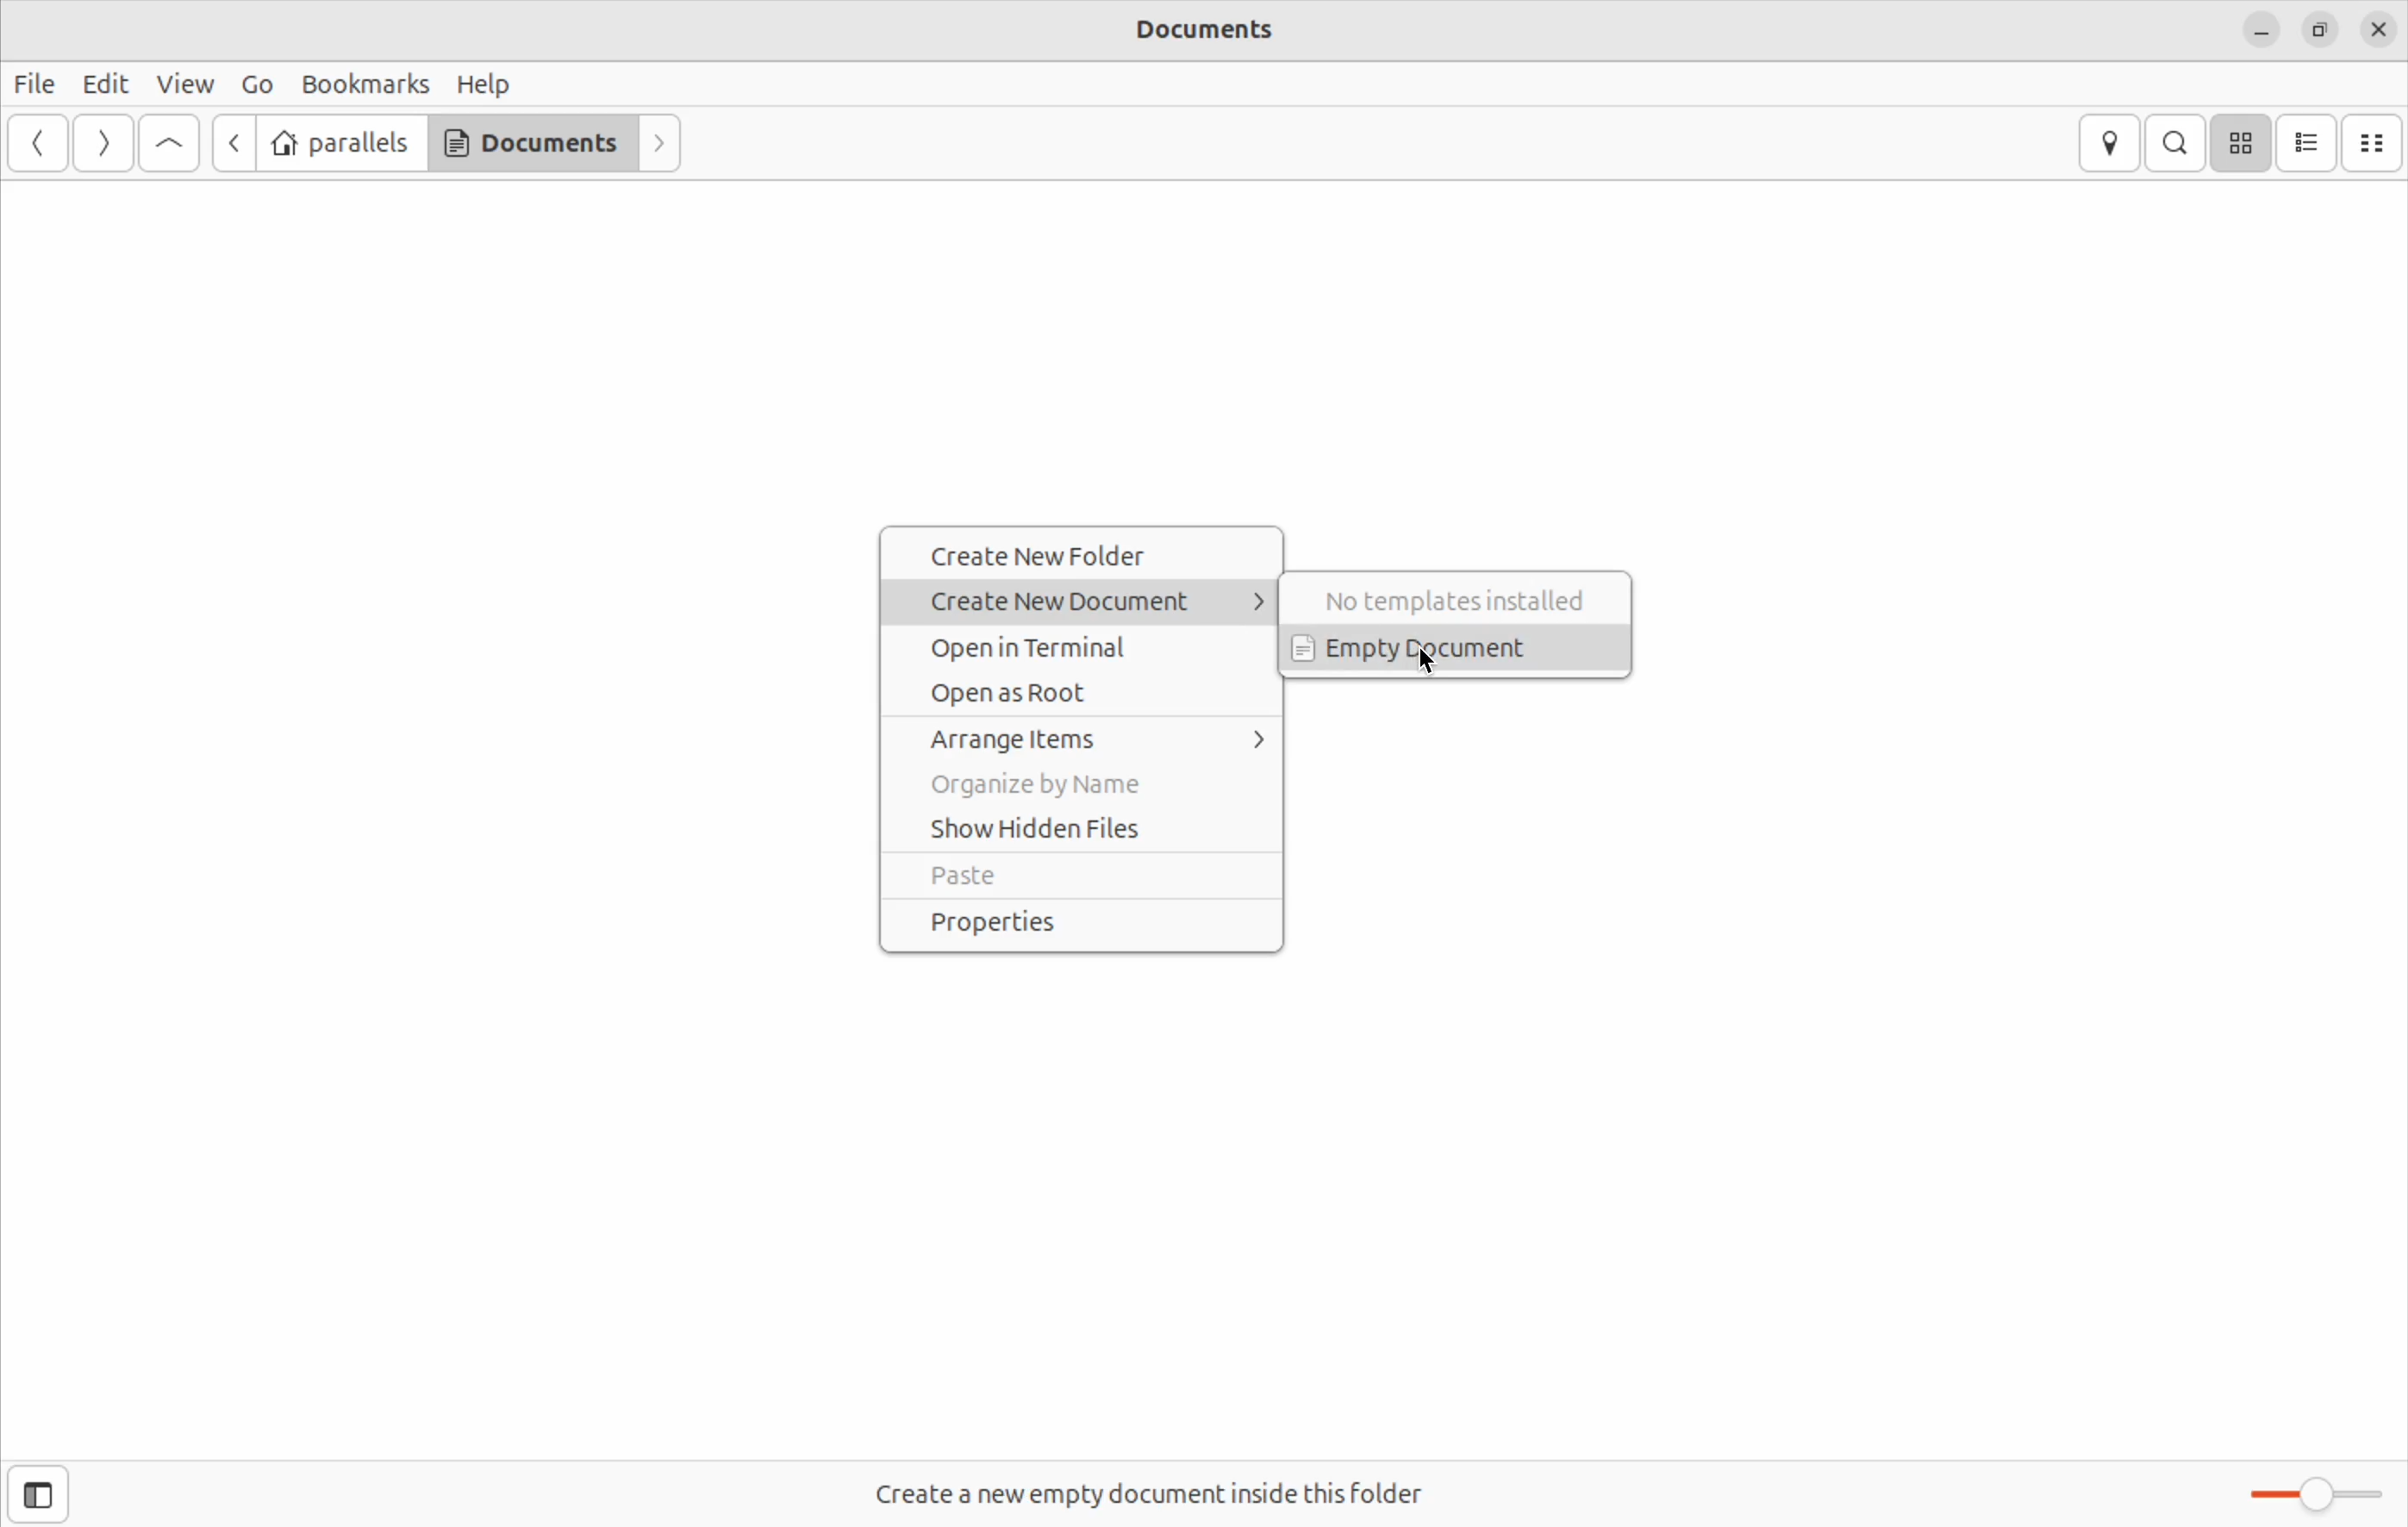 The width and height of the screenshot is (2408, 1527). Describe the element at coordinates (189, 82) in the screenshot. I see `View` at that location.